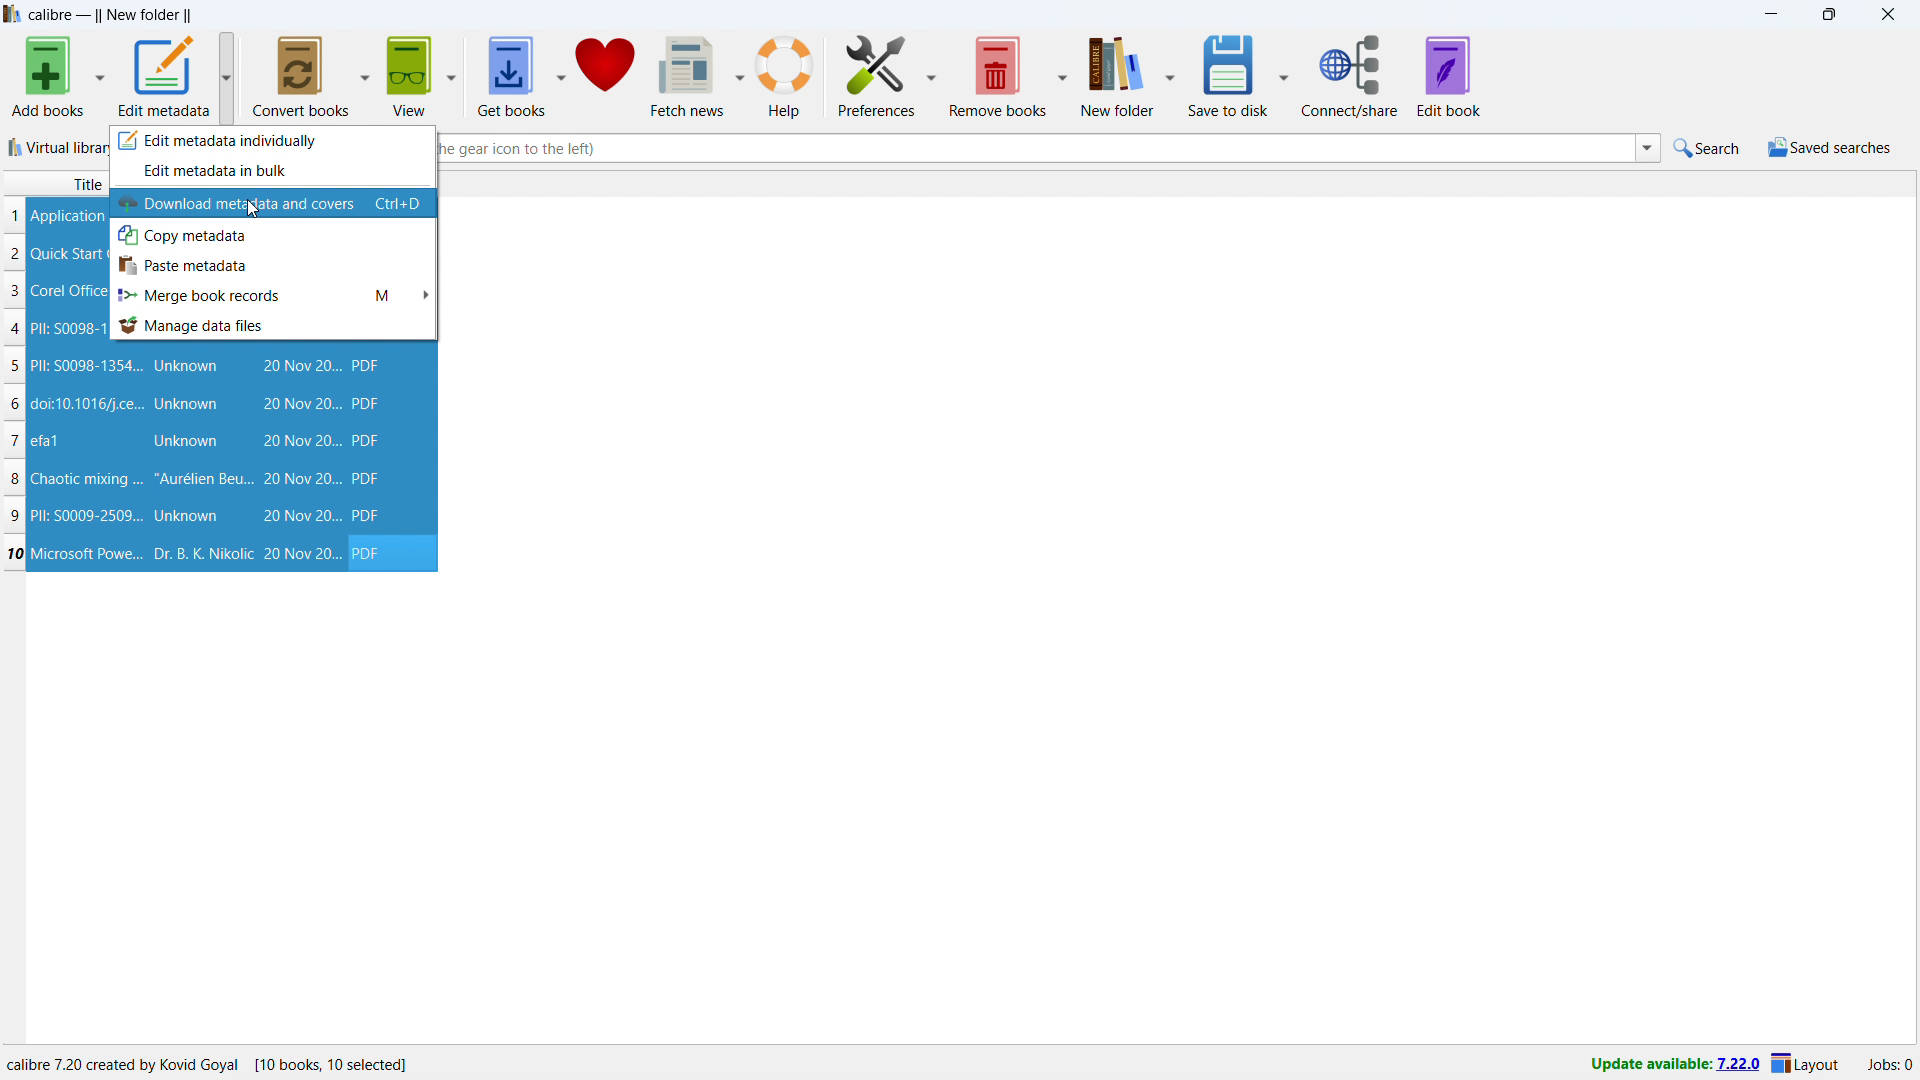  Describe the element at coordinates (186, 516) in the screenshot. I see `Unknown` at that location.